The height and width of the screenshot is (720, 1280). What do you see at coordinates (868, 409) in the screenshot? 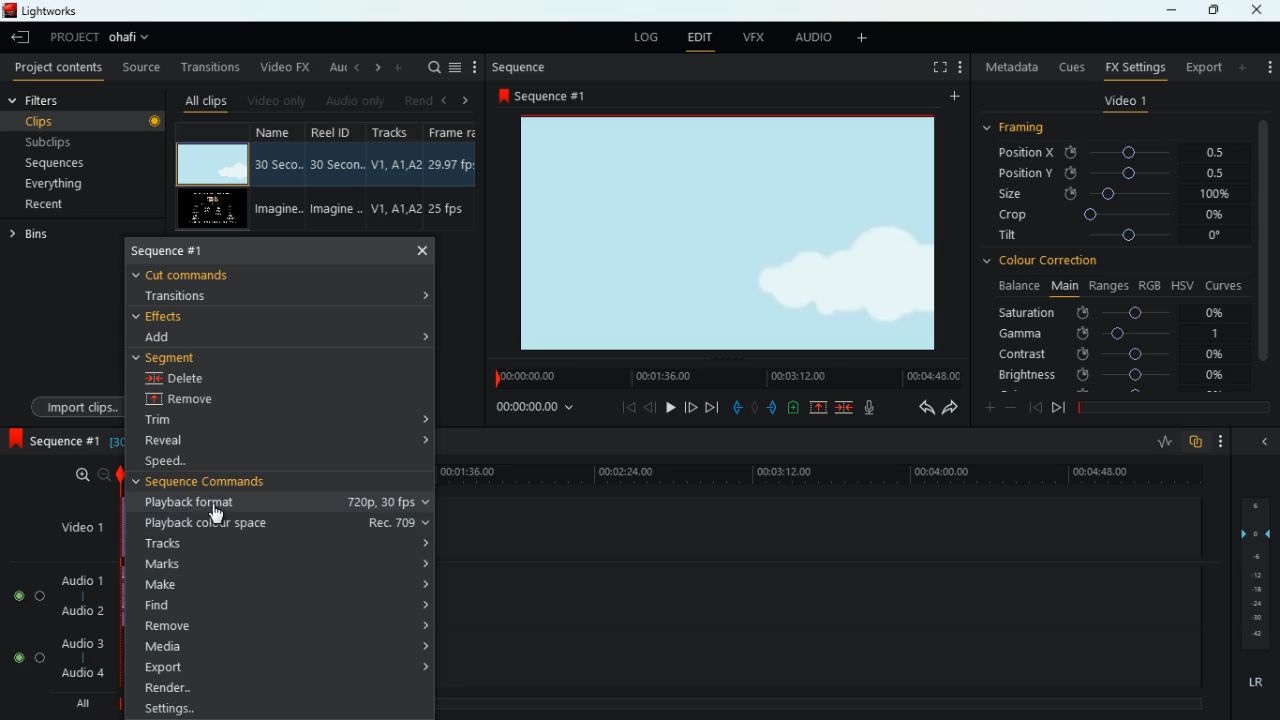
I see `mic` at bounding box center [868, 409].